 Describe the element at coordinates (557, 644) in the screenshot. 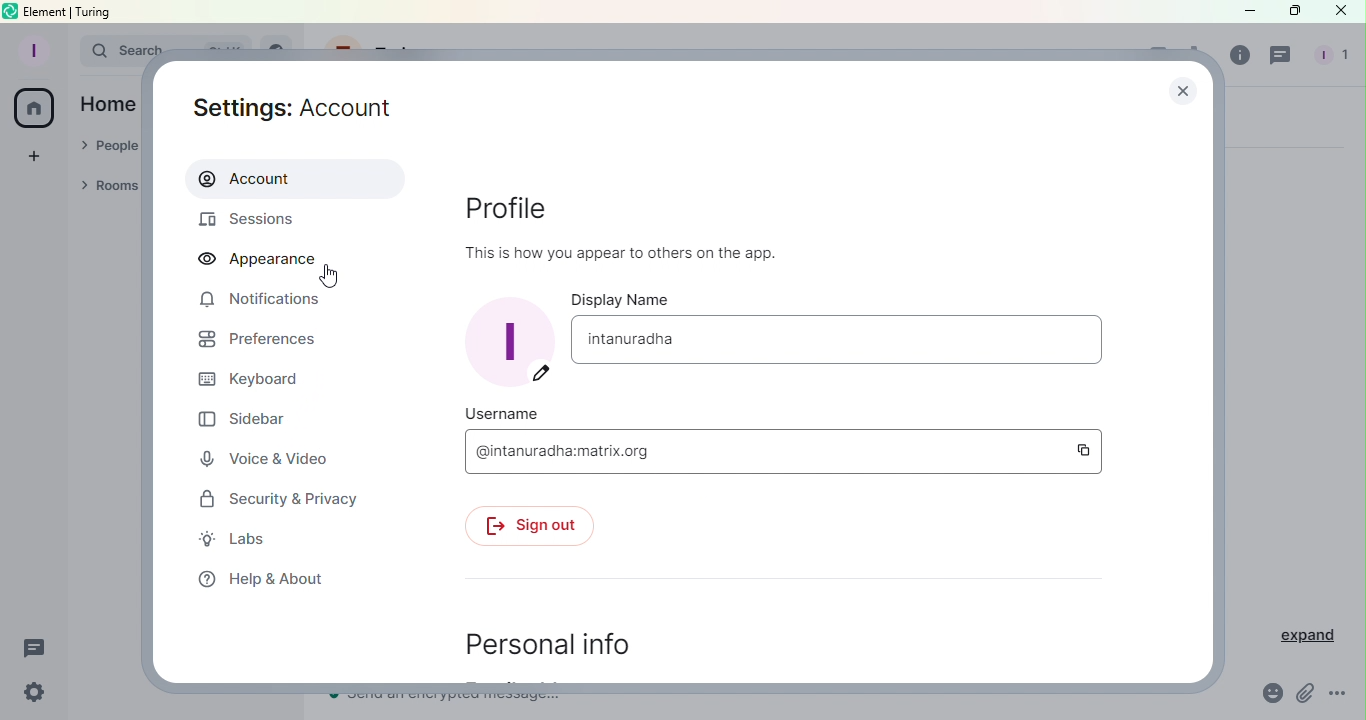

I see `Personal info` at that location.